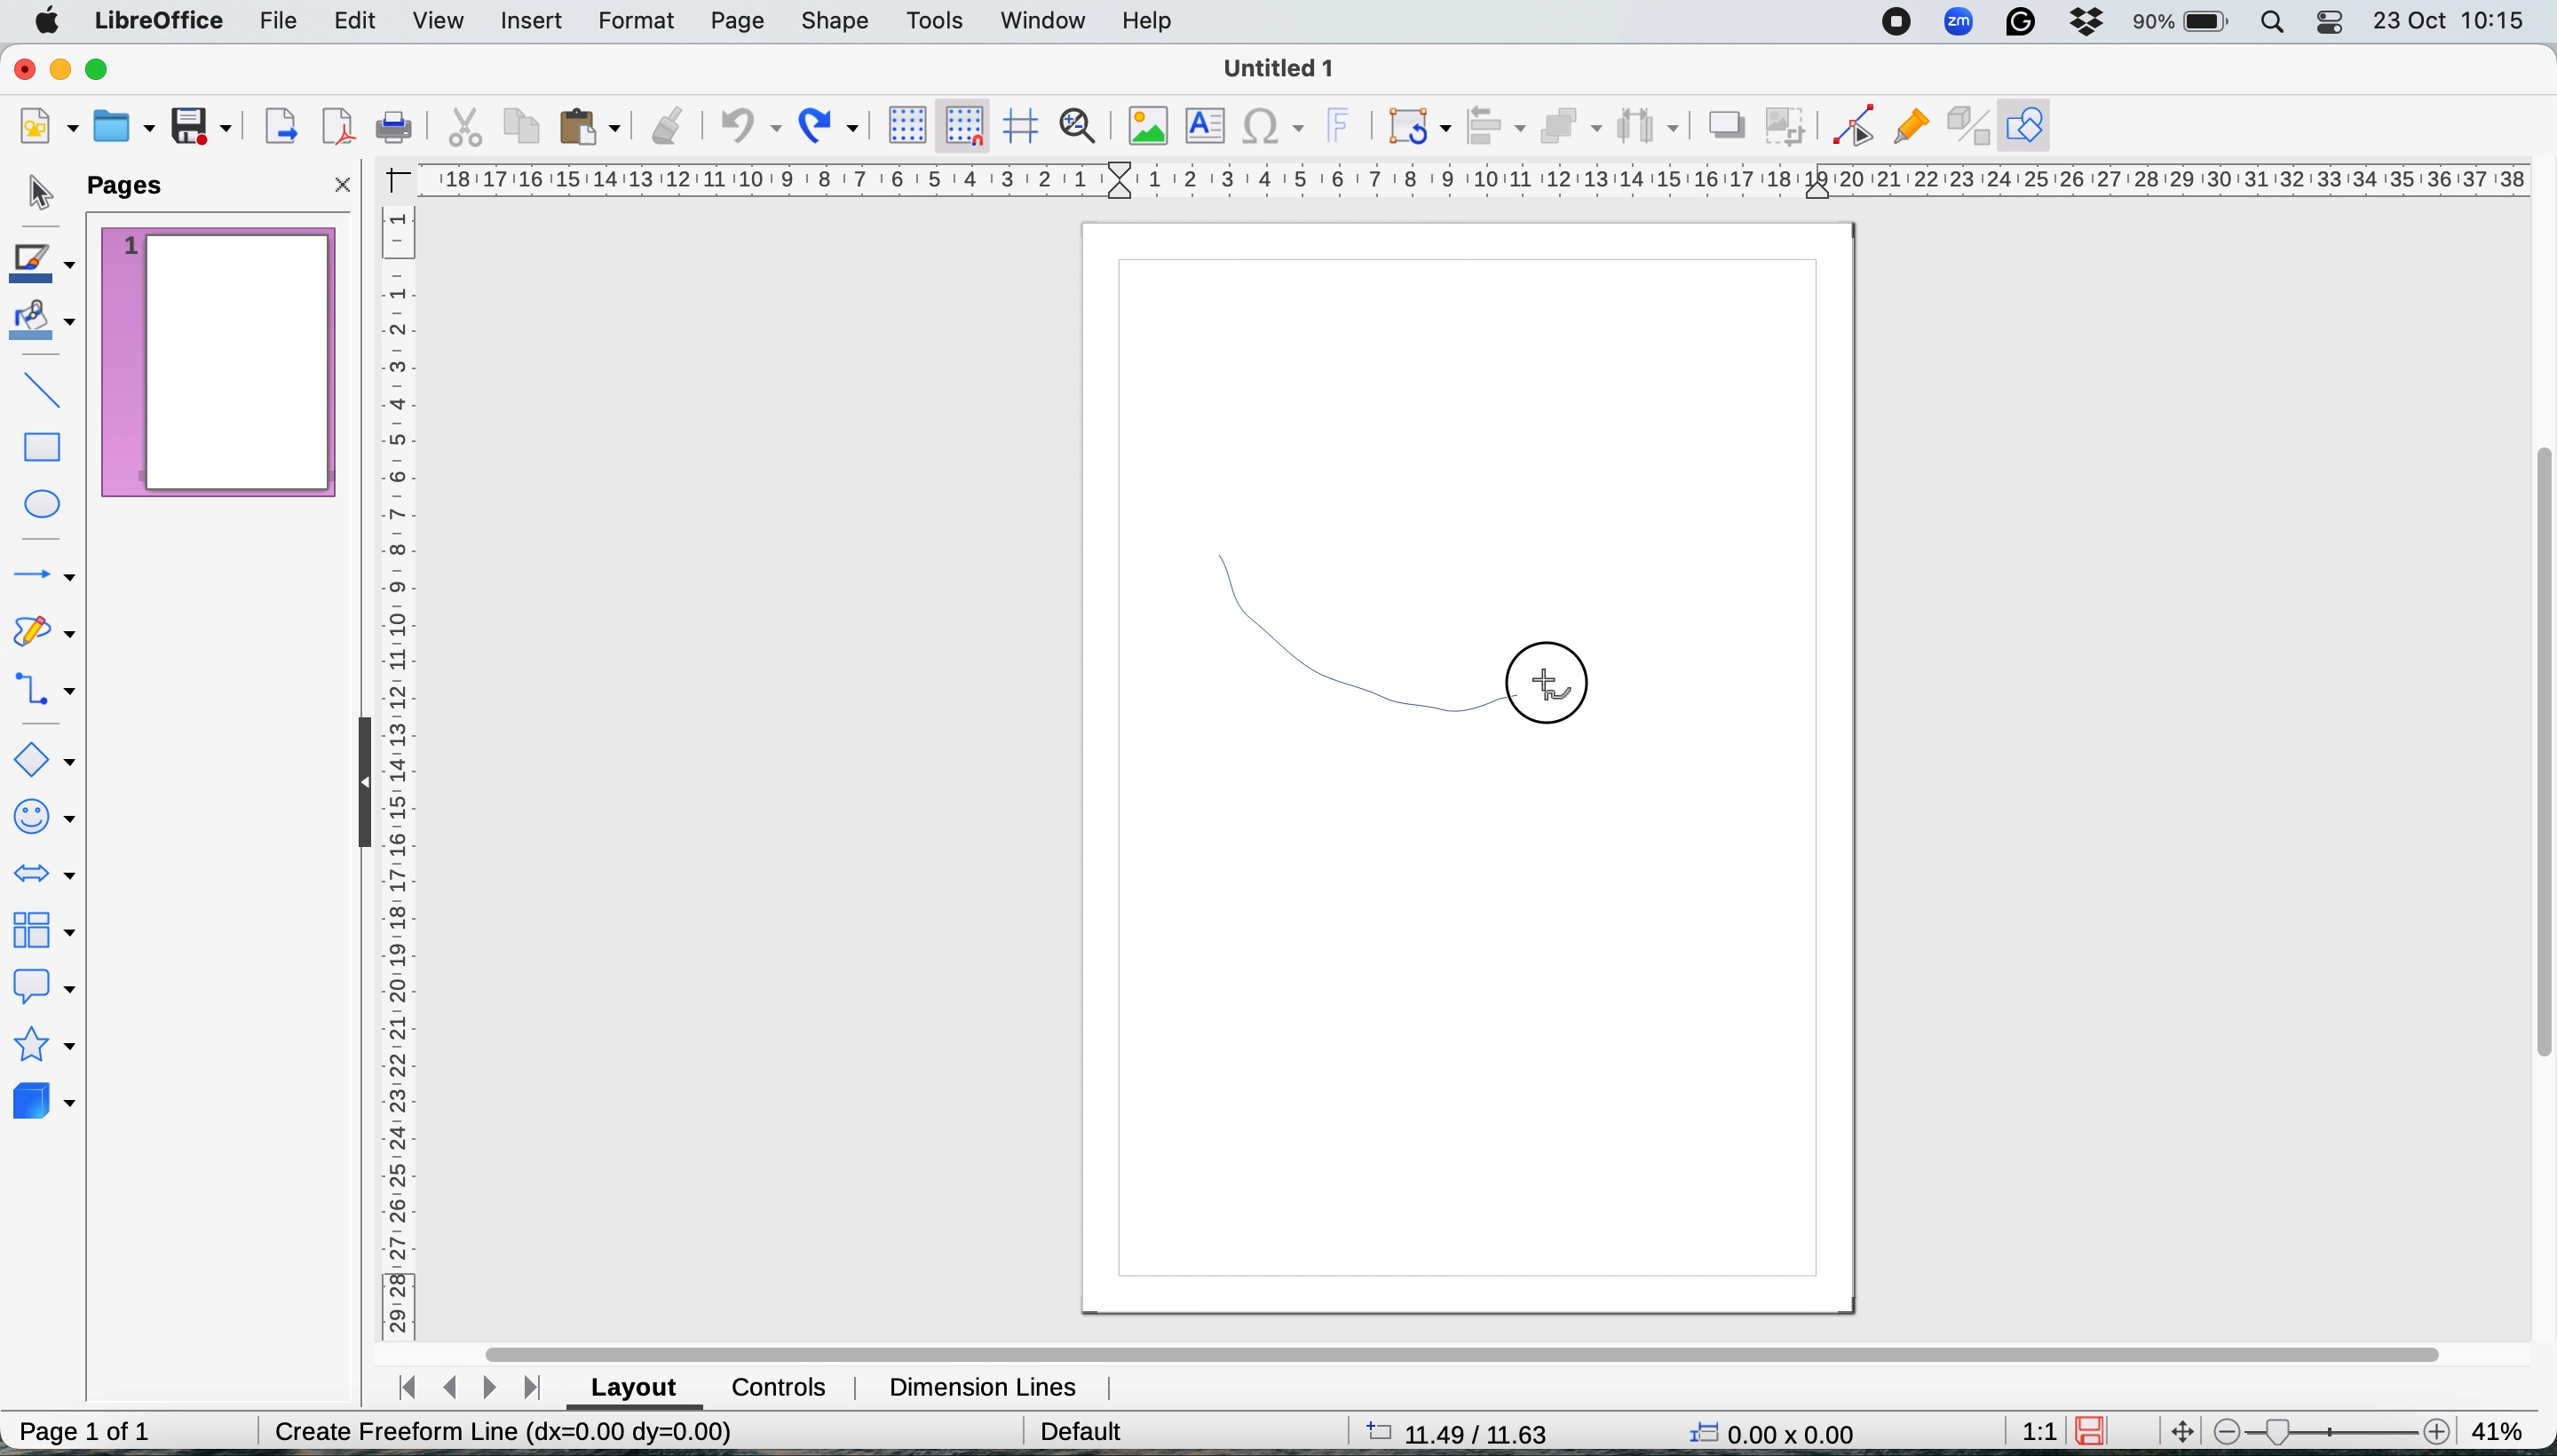 The image size is (2557, 1456). I want to click on export, so click(279, 125).